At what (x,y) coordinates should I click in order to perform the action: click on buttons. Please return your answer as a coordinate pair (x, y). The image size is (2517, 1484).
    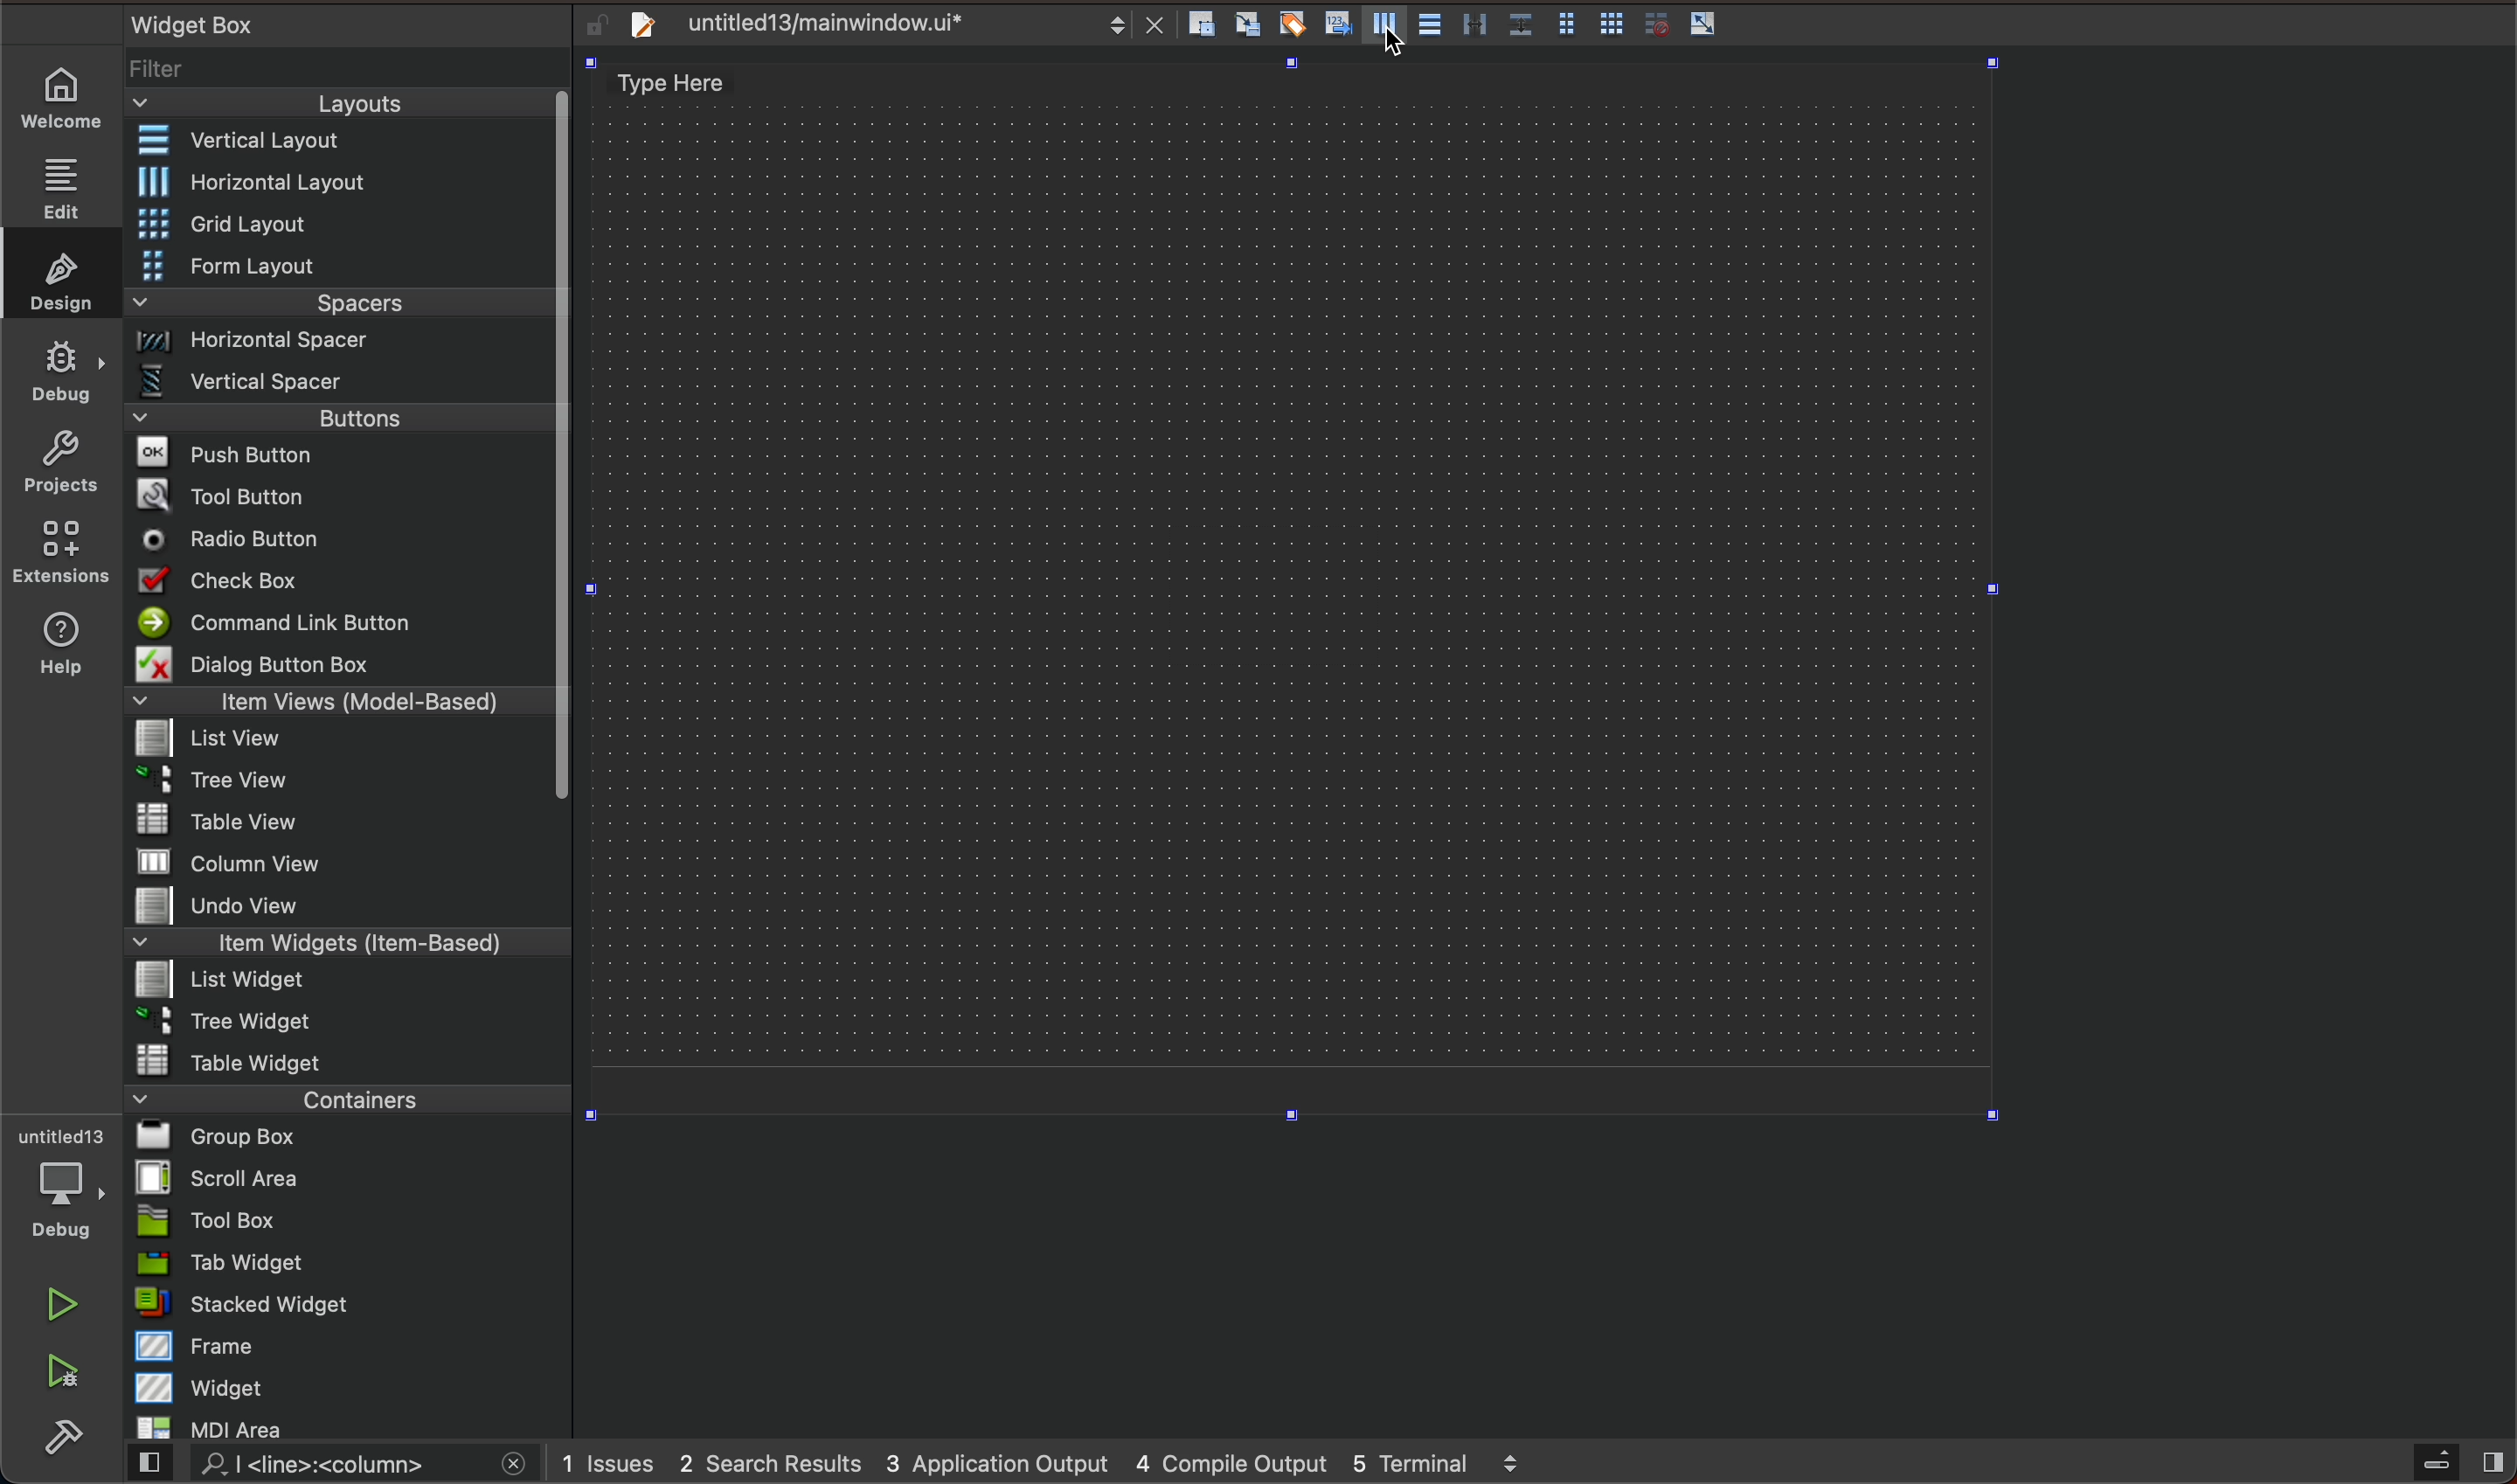
    Looking at the image, I should click on (353, 416).